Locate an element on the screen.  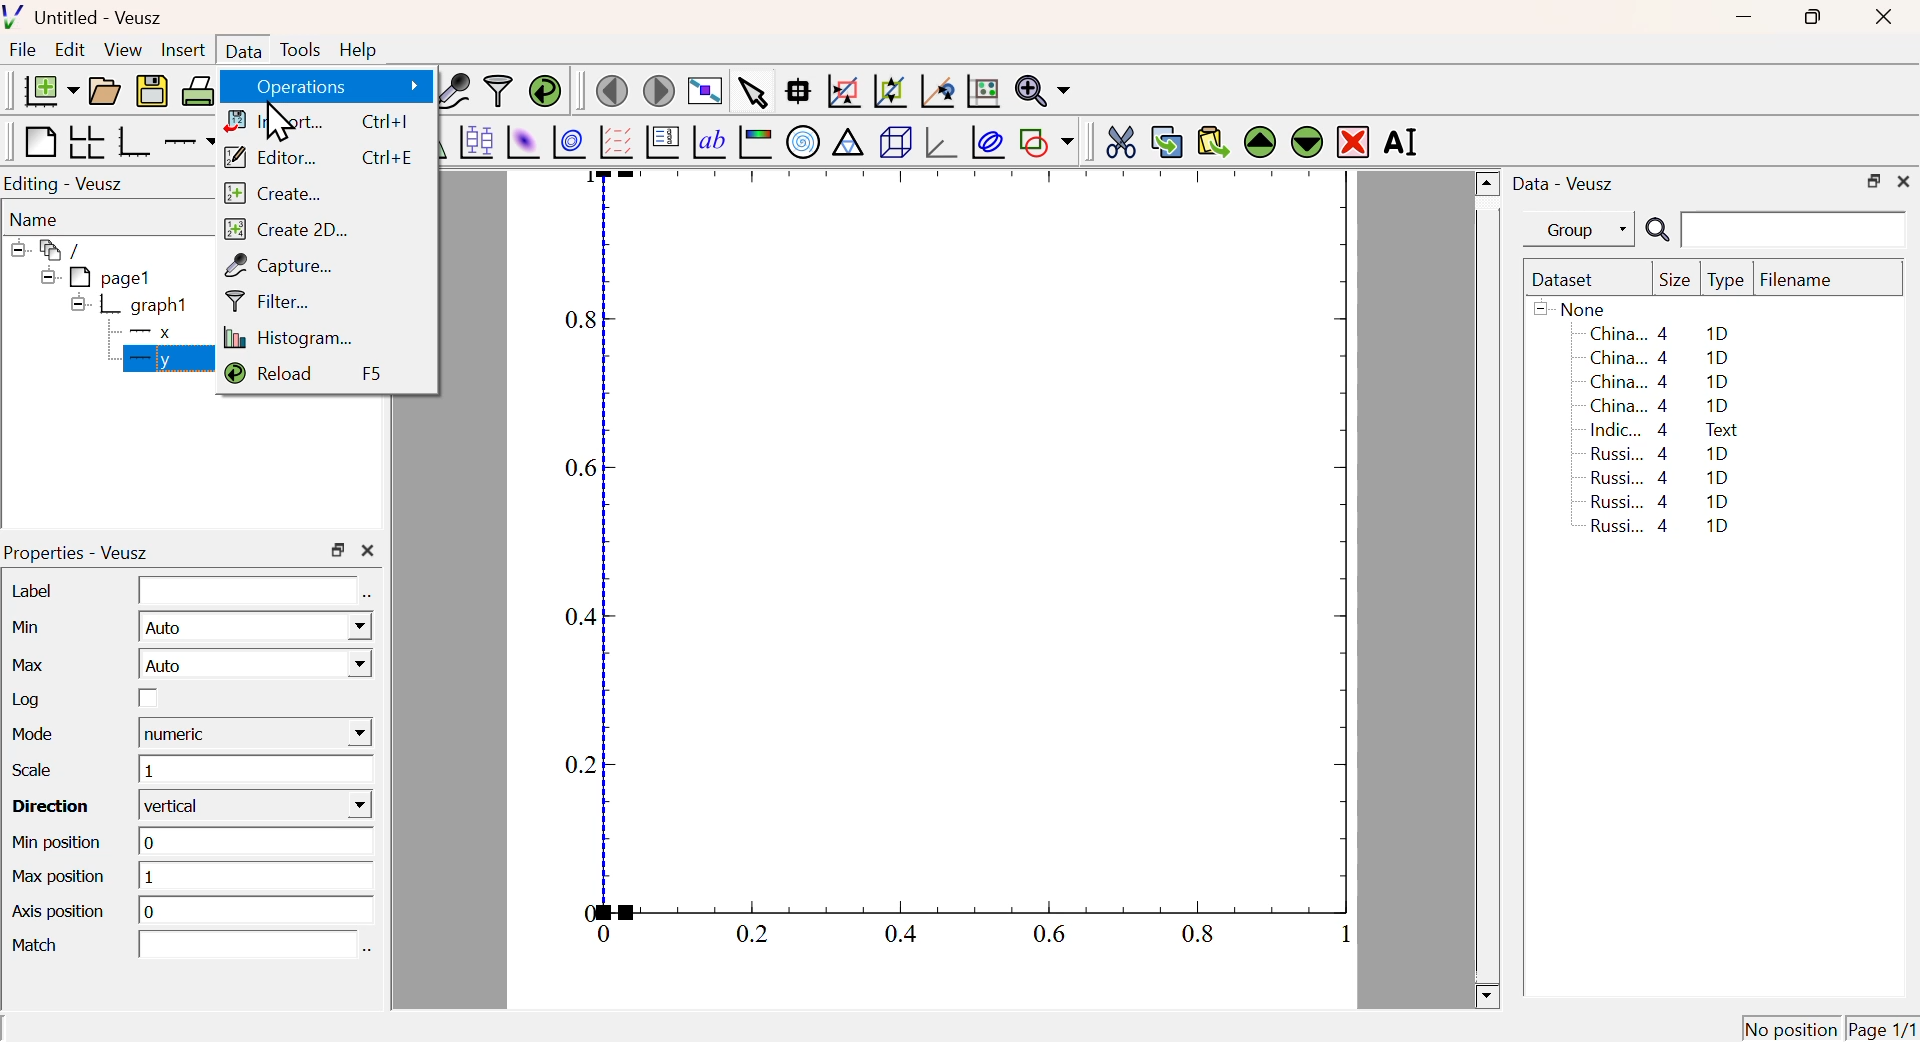
Min position is located at coordinates (60, 843).